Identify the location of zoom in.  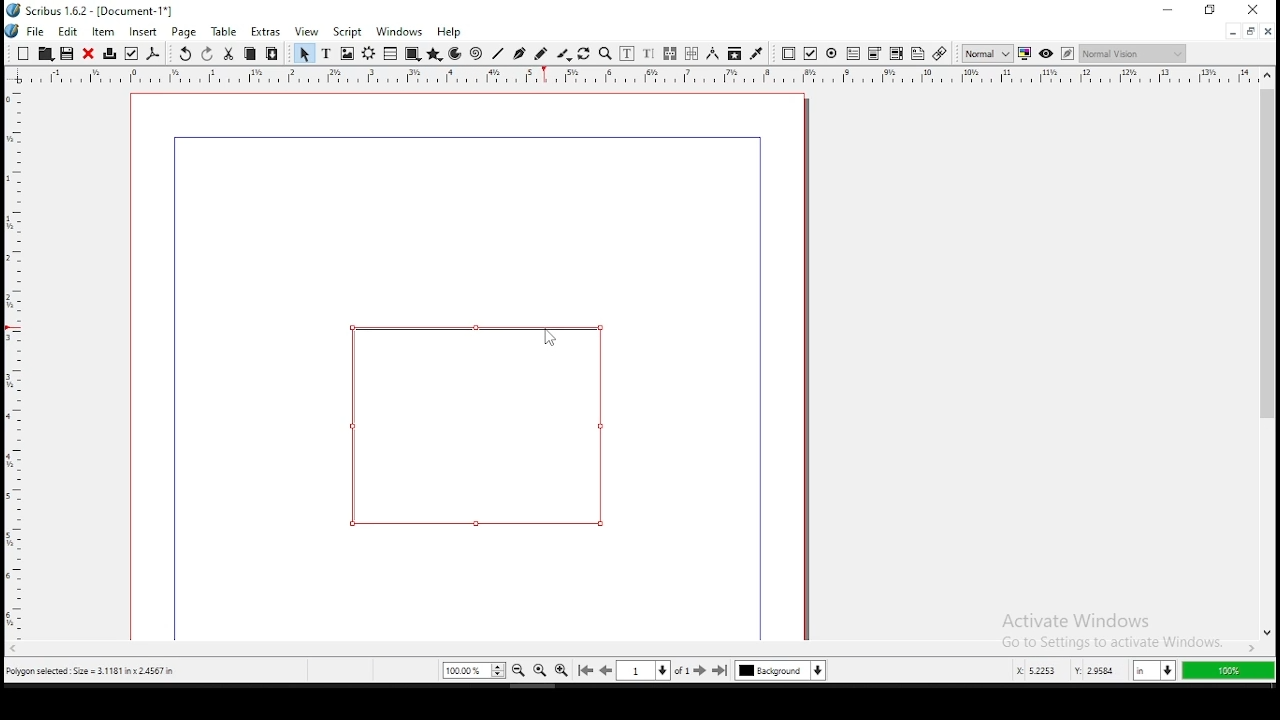
(562, 671).